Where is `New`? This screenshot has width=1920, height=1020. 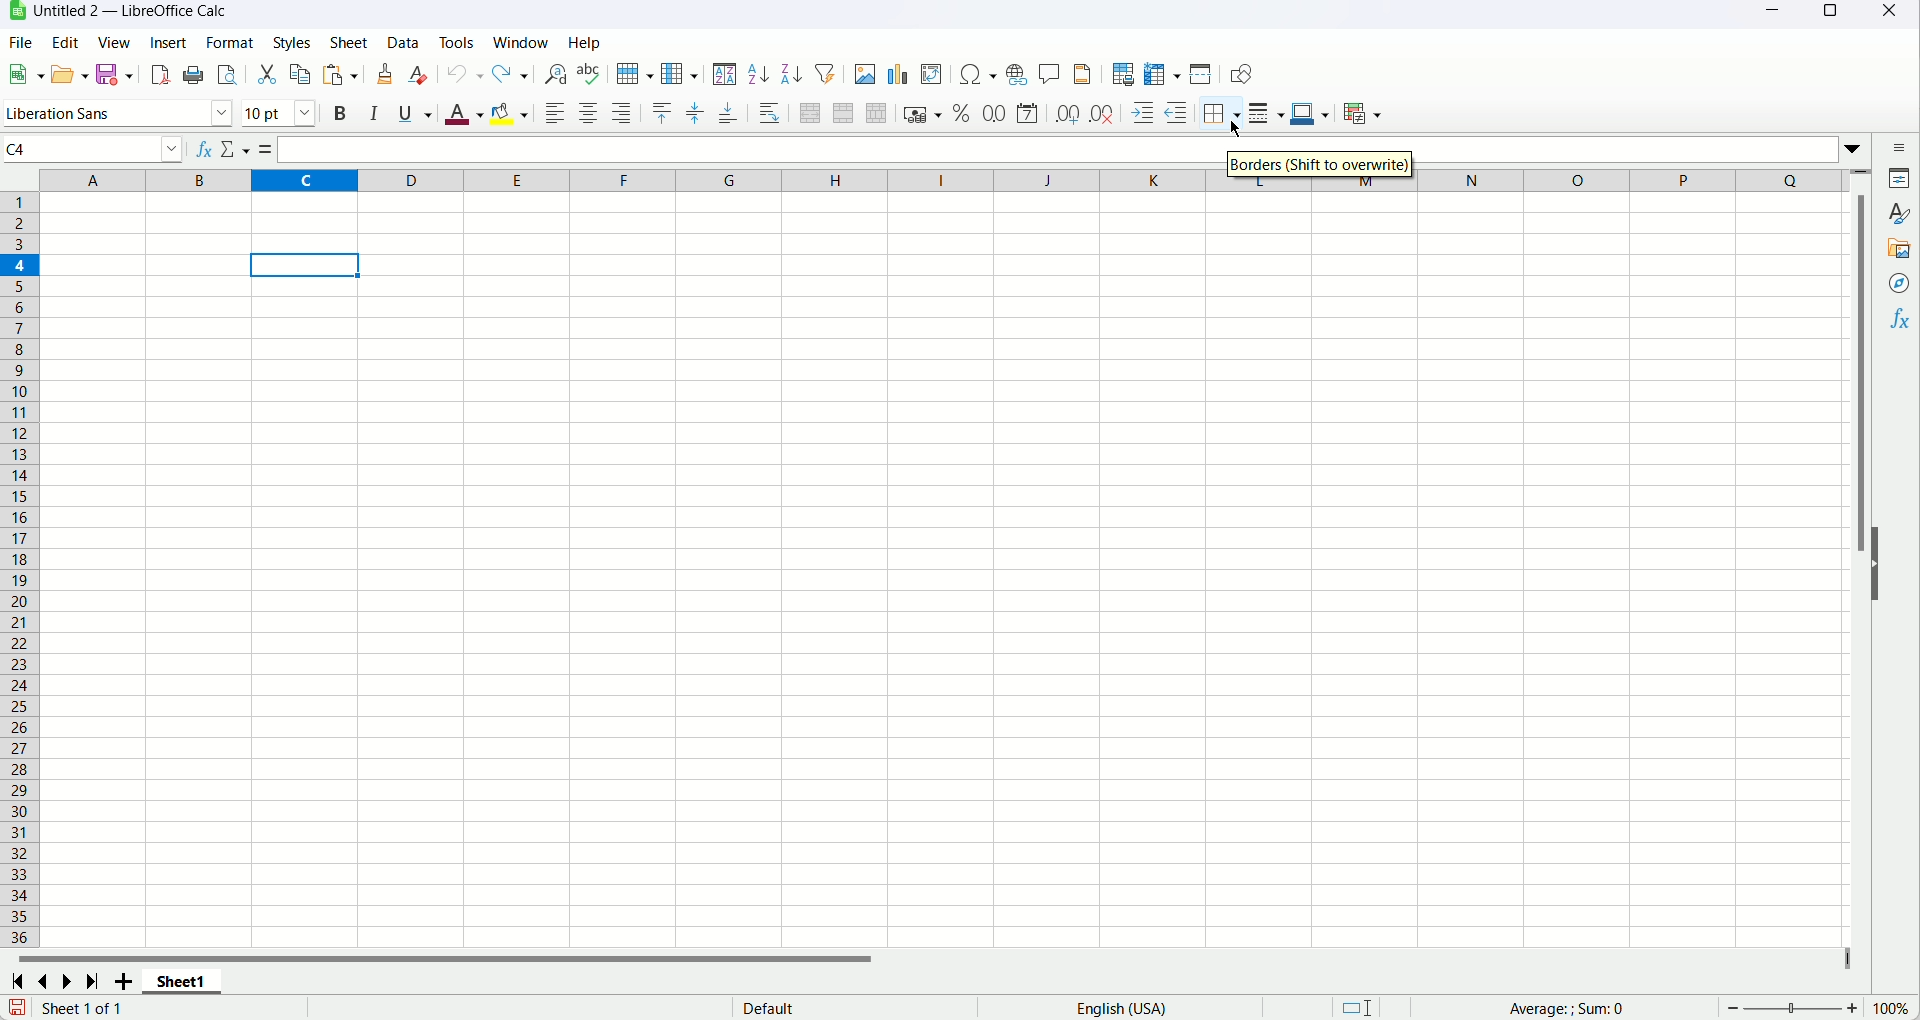
New is located at coordinates (25, 70).